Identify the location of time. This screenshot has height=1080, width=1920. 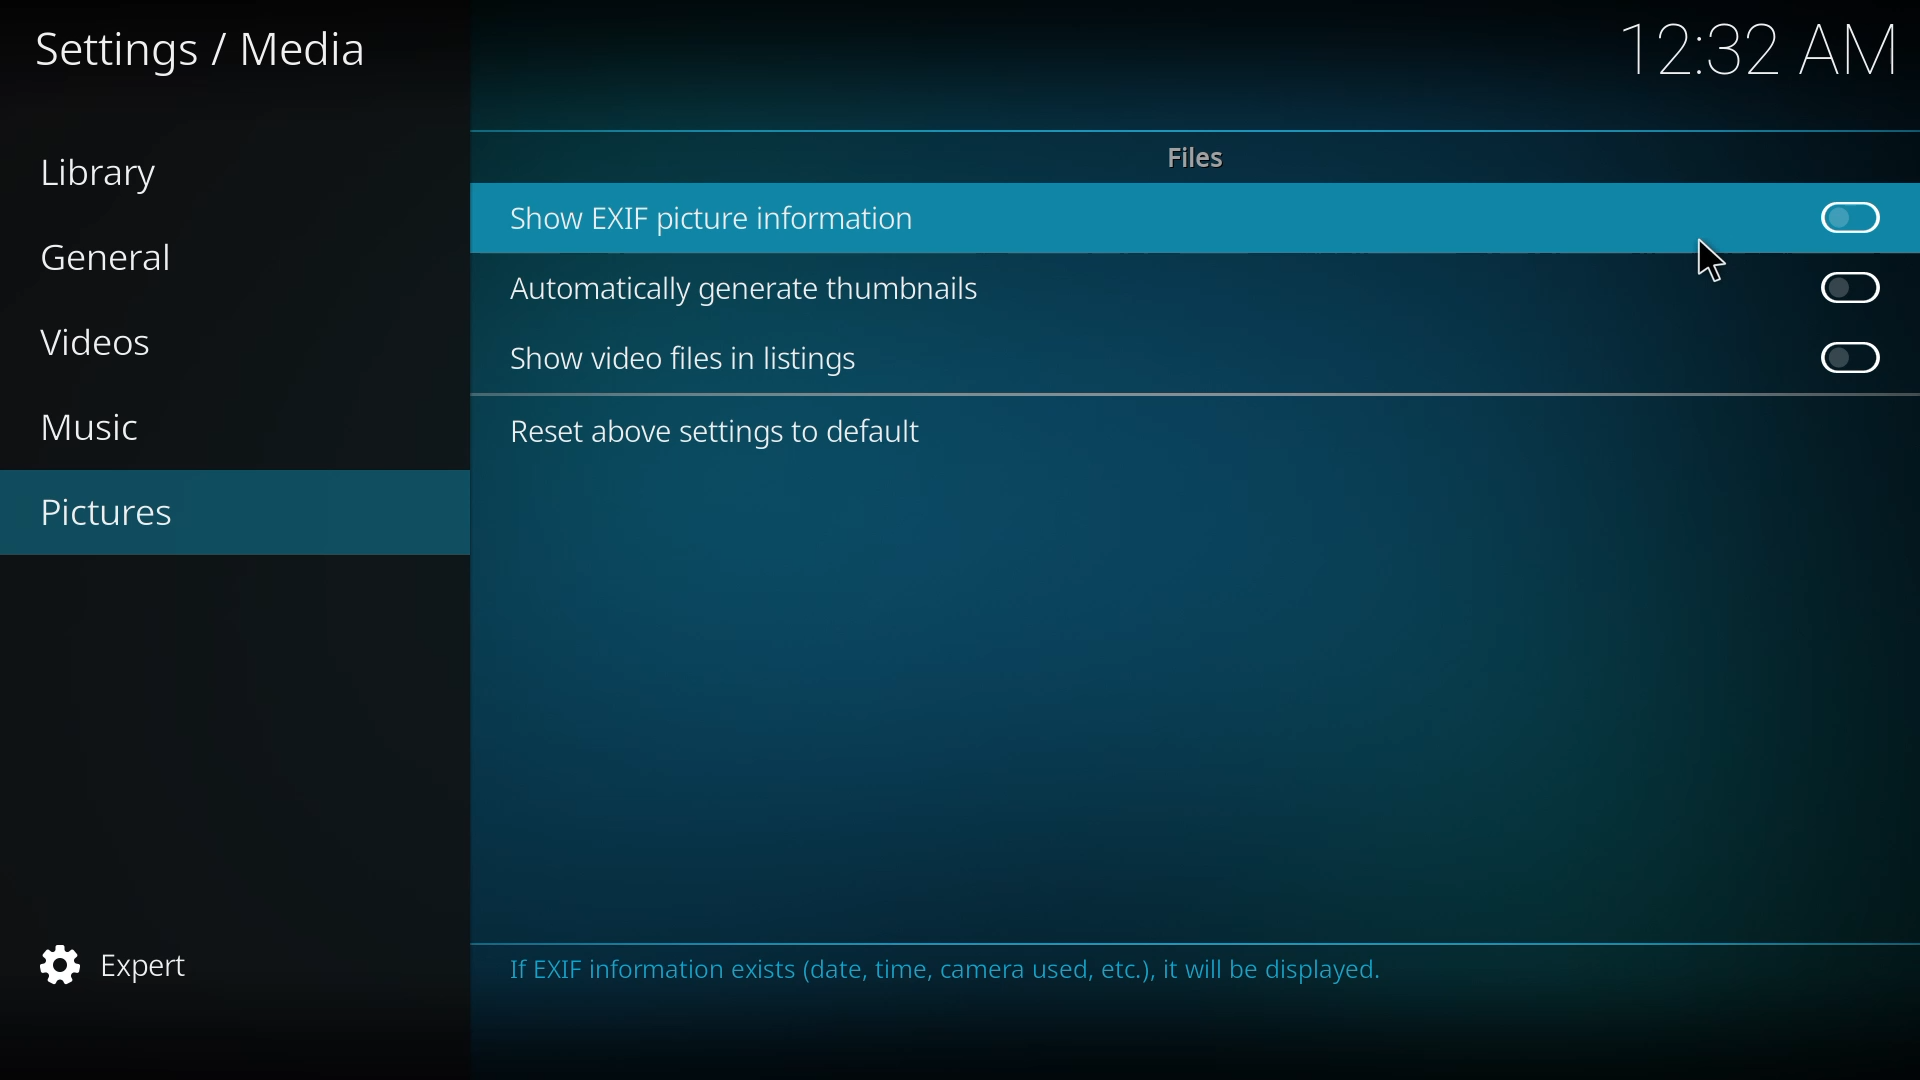
(1765, 47).